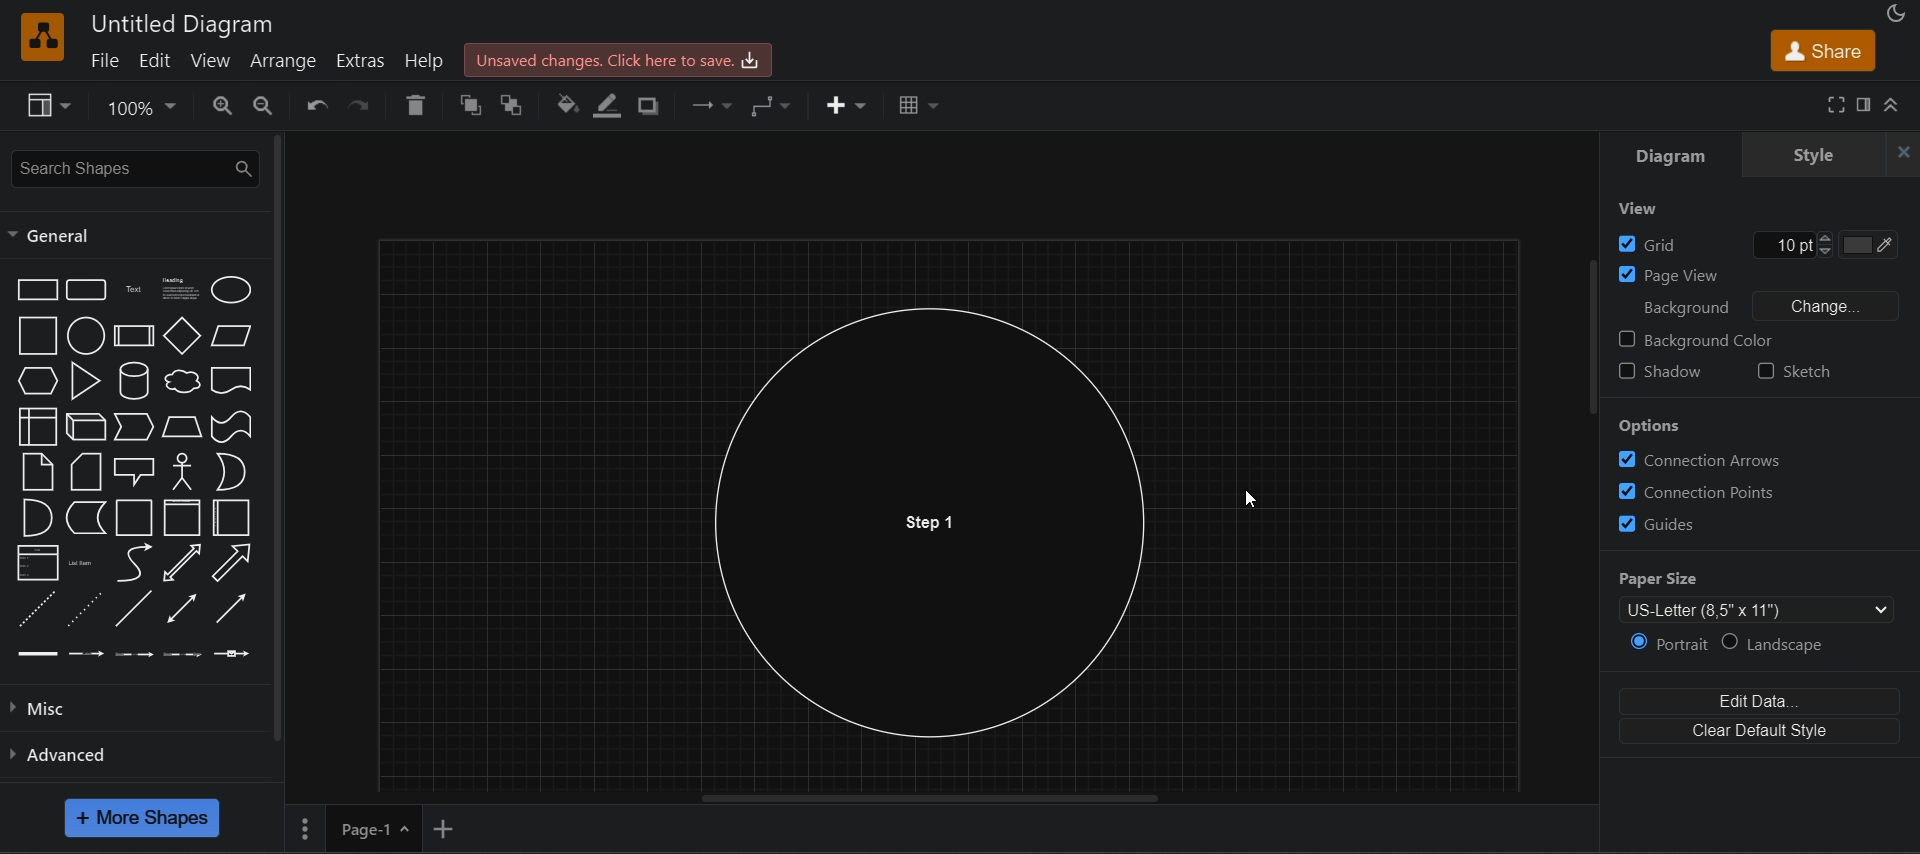 This screenshot has width=1920, height=854. I want to click on share, so click(1825, 54).